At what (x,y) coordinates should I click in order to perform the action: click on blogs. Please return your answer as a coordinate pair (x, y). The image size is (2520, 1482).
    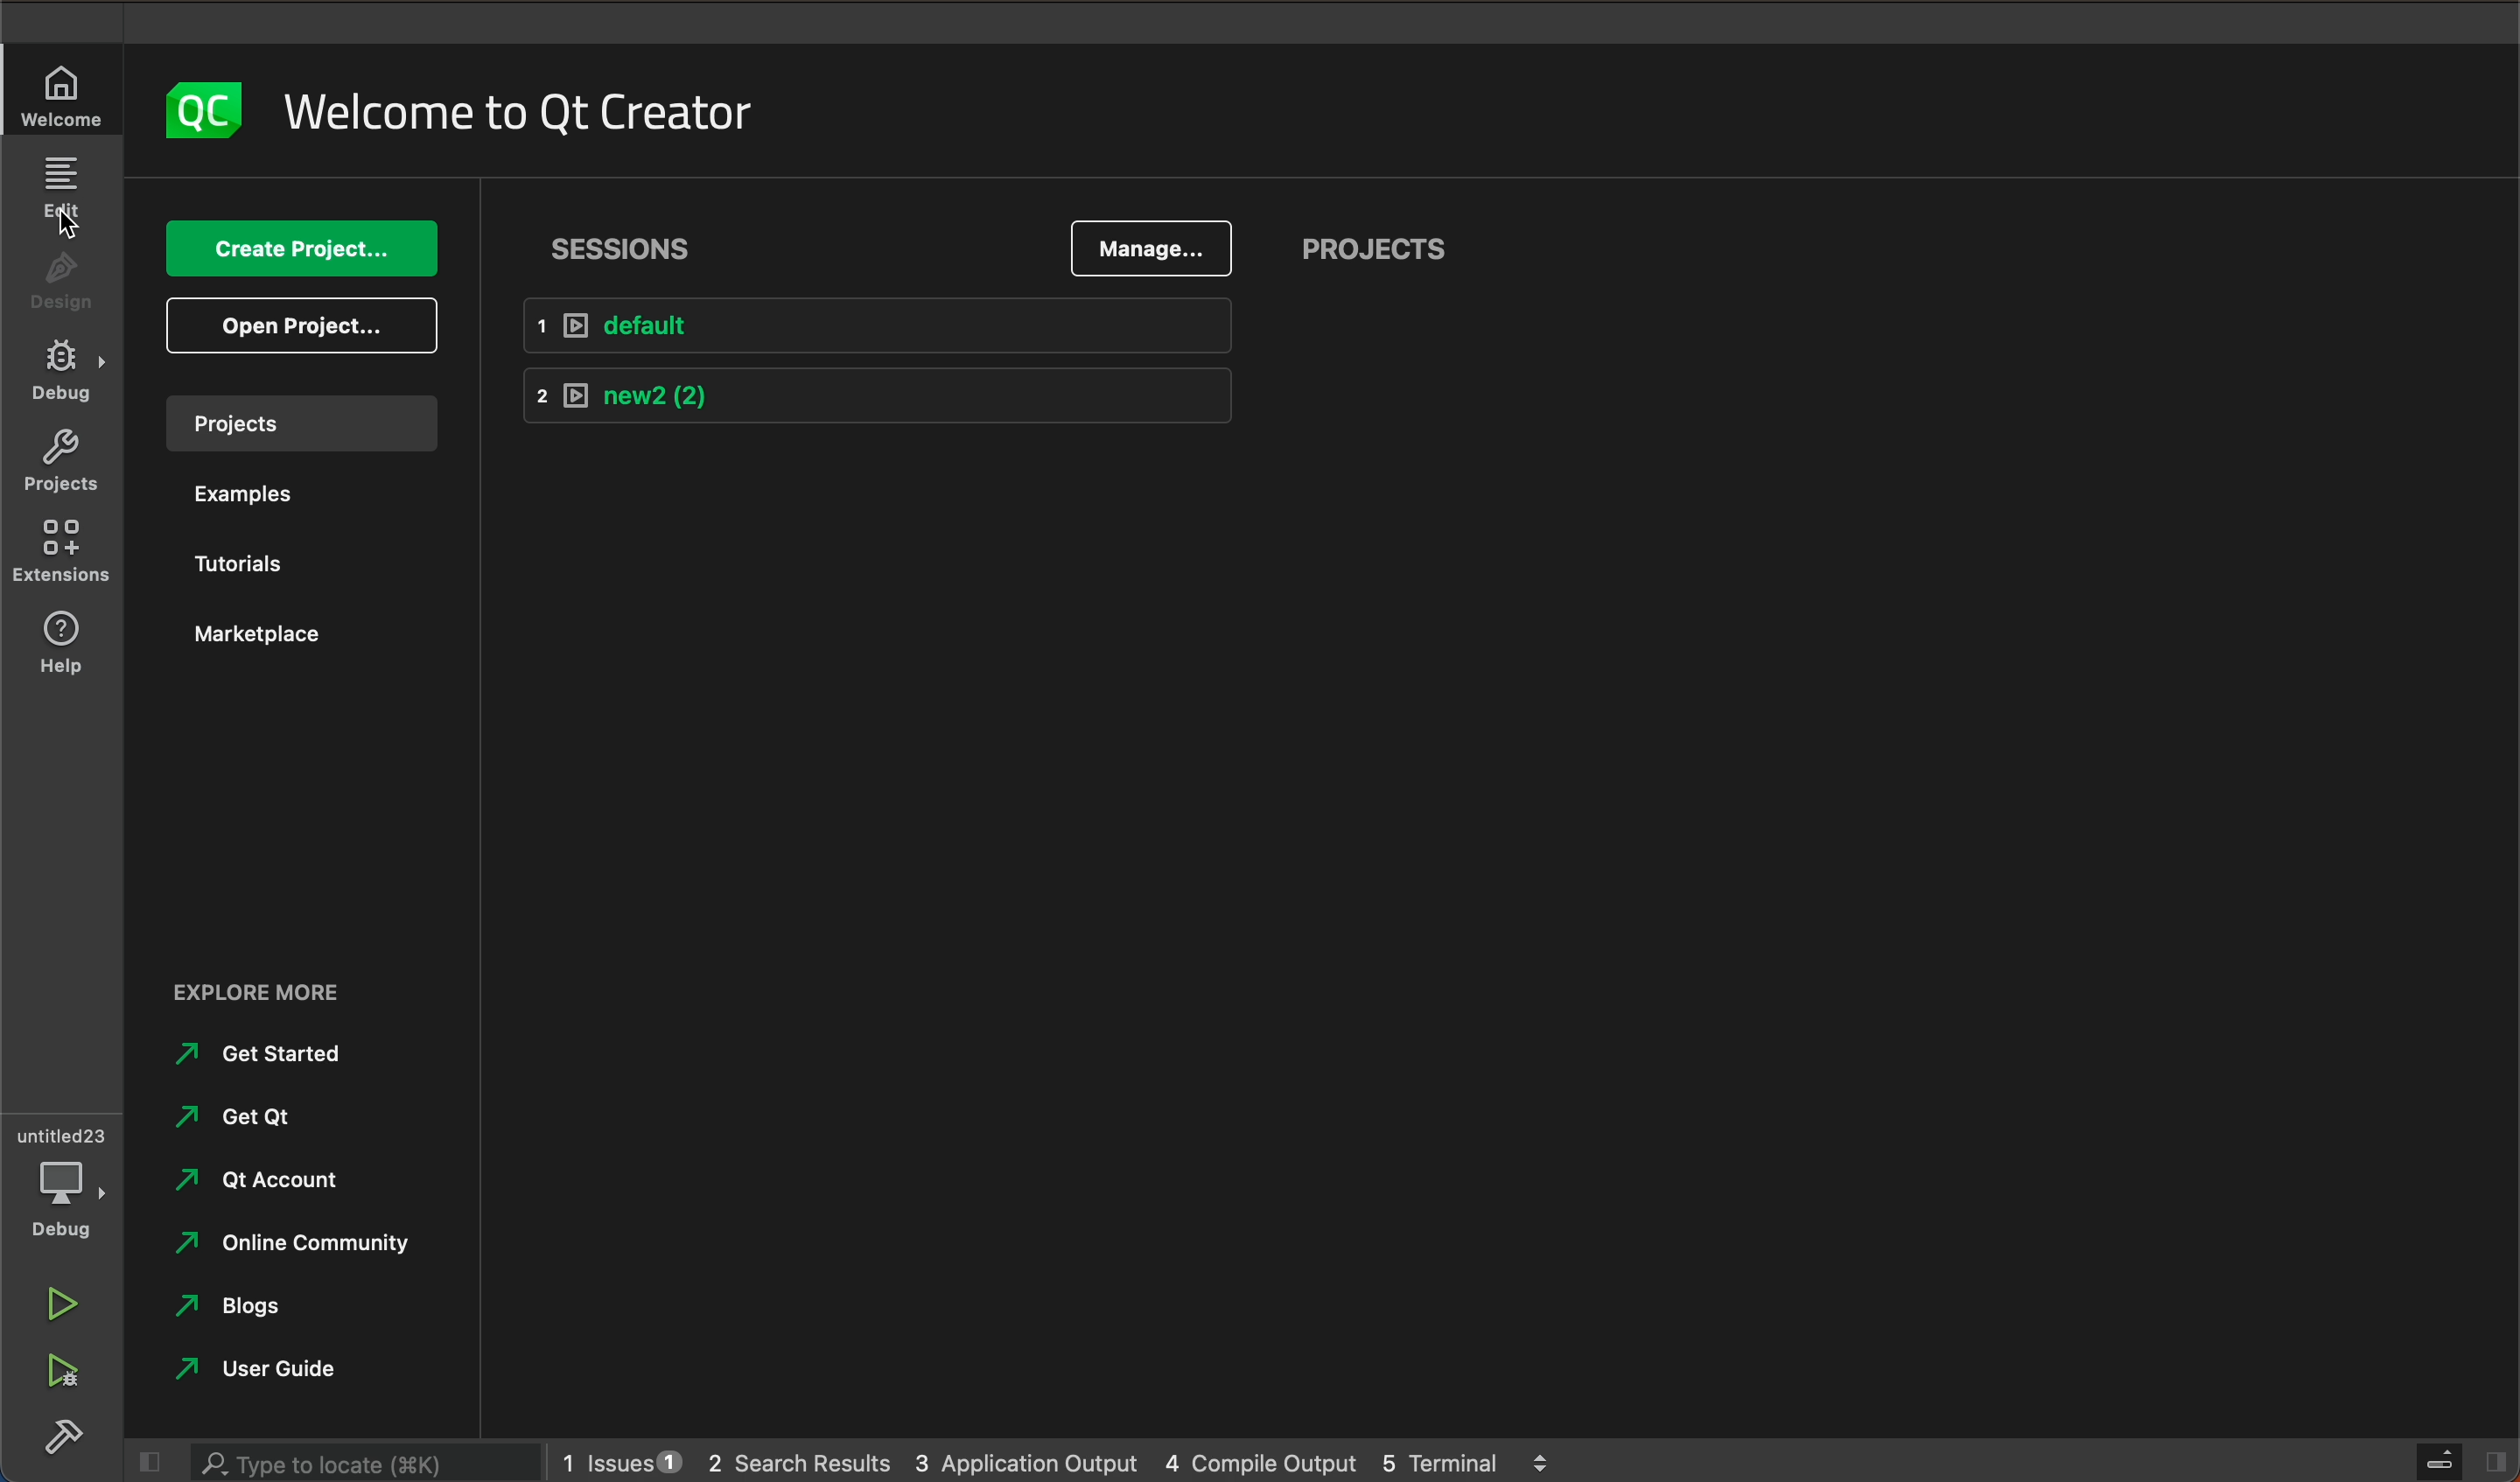
    Looking at the image, I should click on (253, 1306).